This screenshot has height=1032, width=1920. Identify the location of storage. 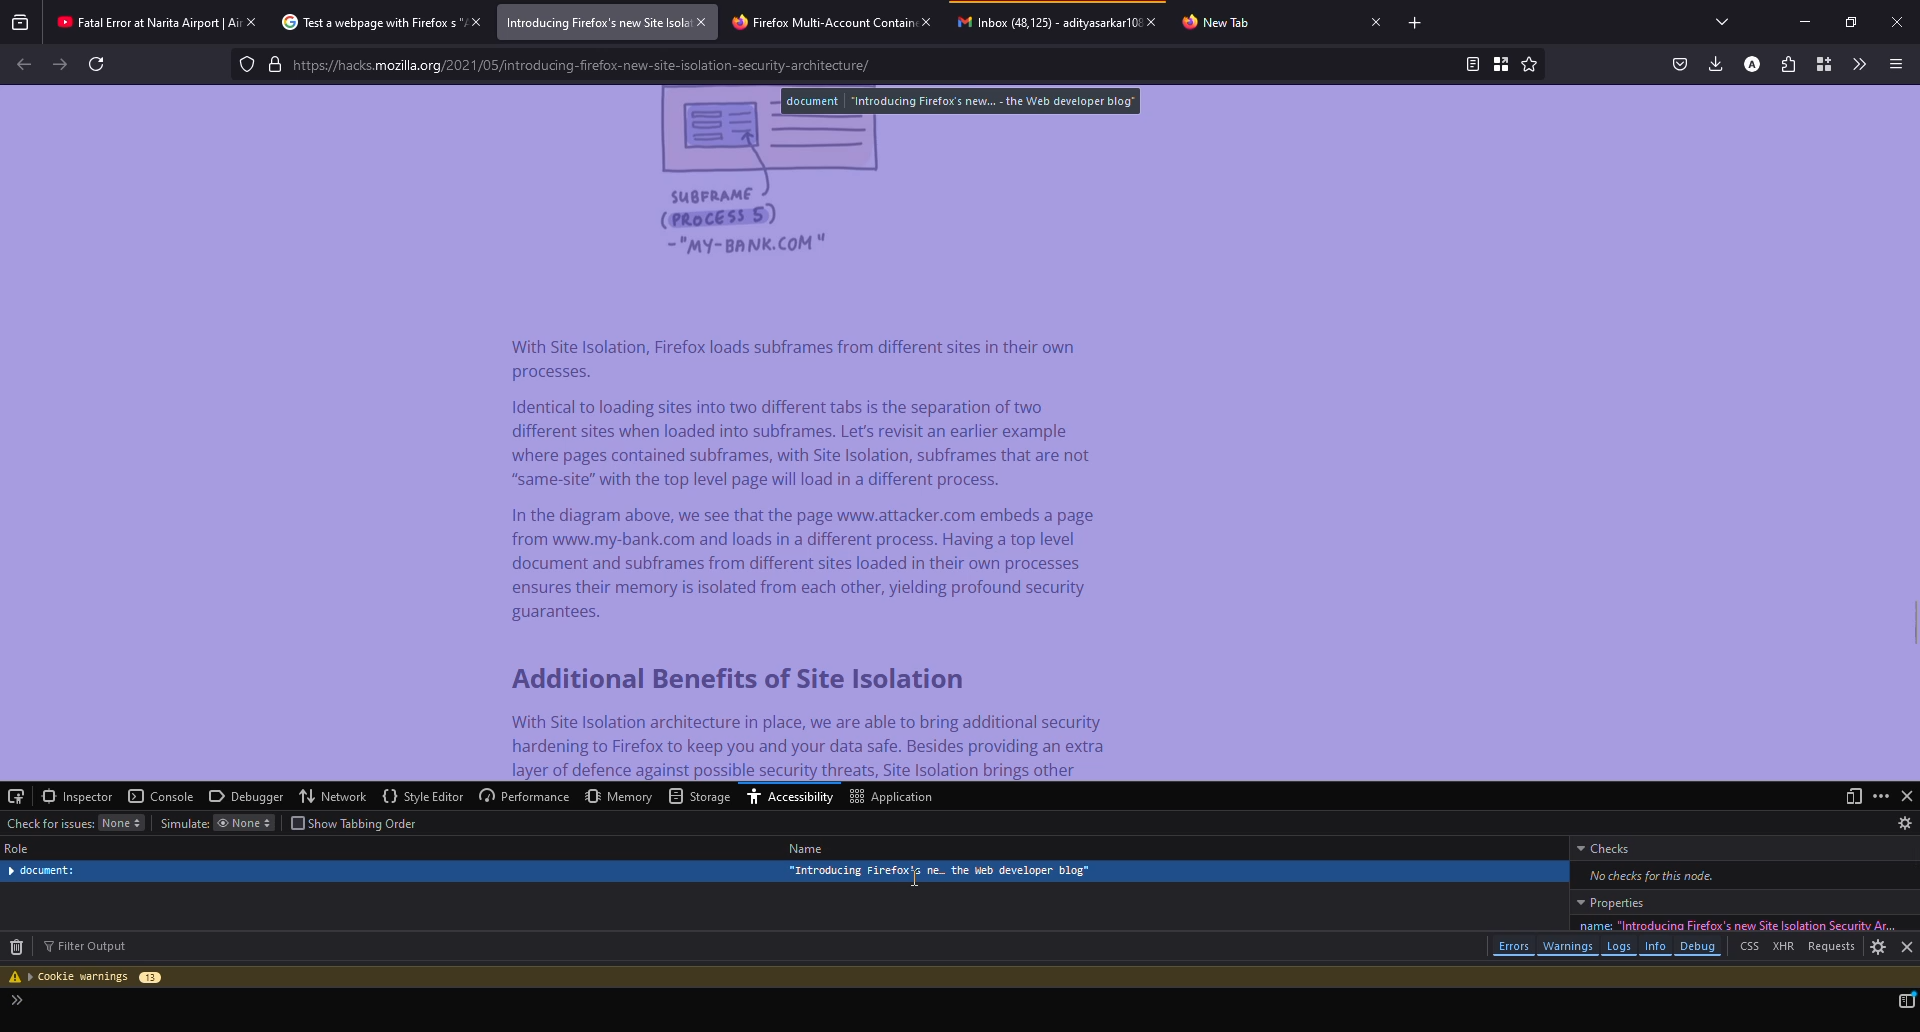
(701, 797).